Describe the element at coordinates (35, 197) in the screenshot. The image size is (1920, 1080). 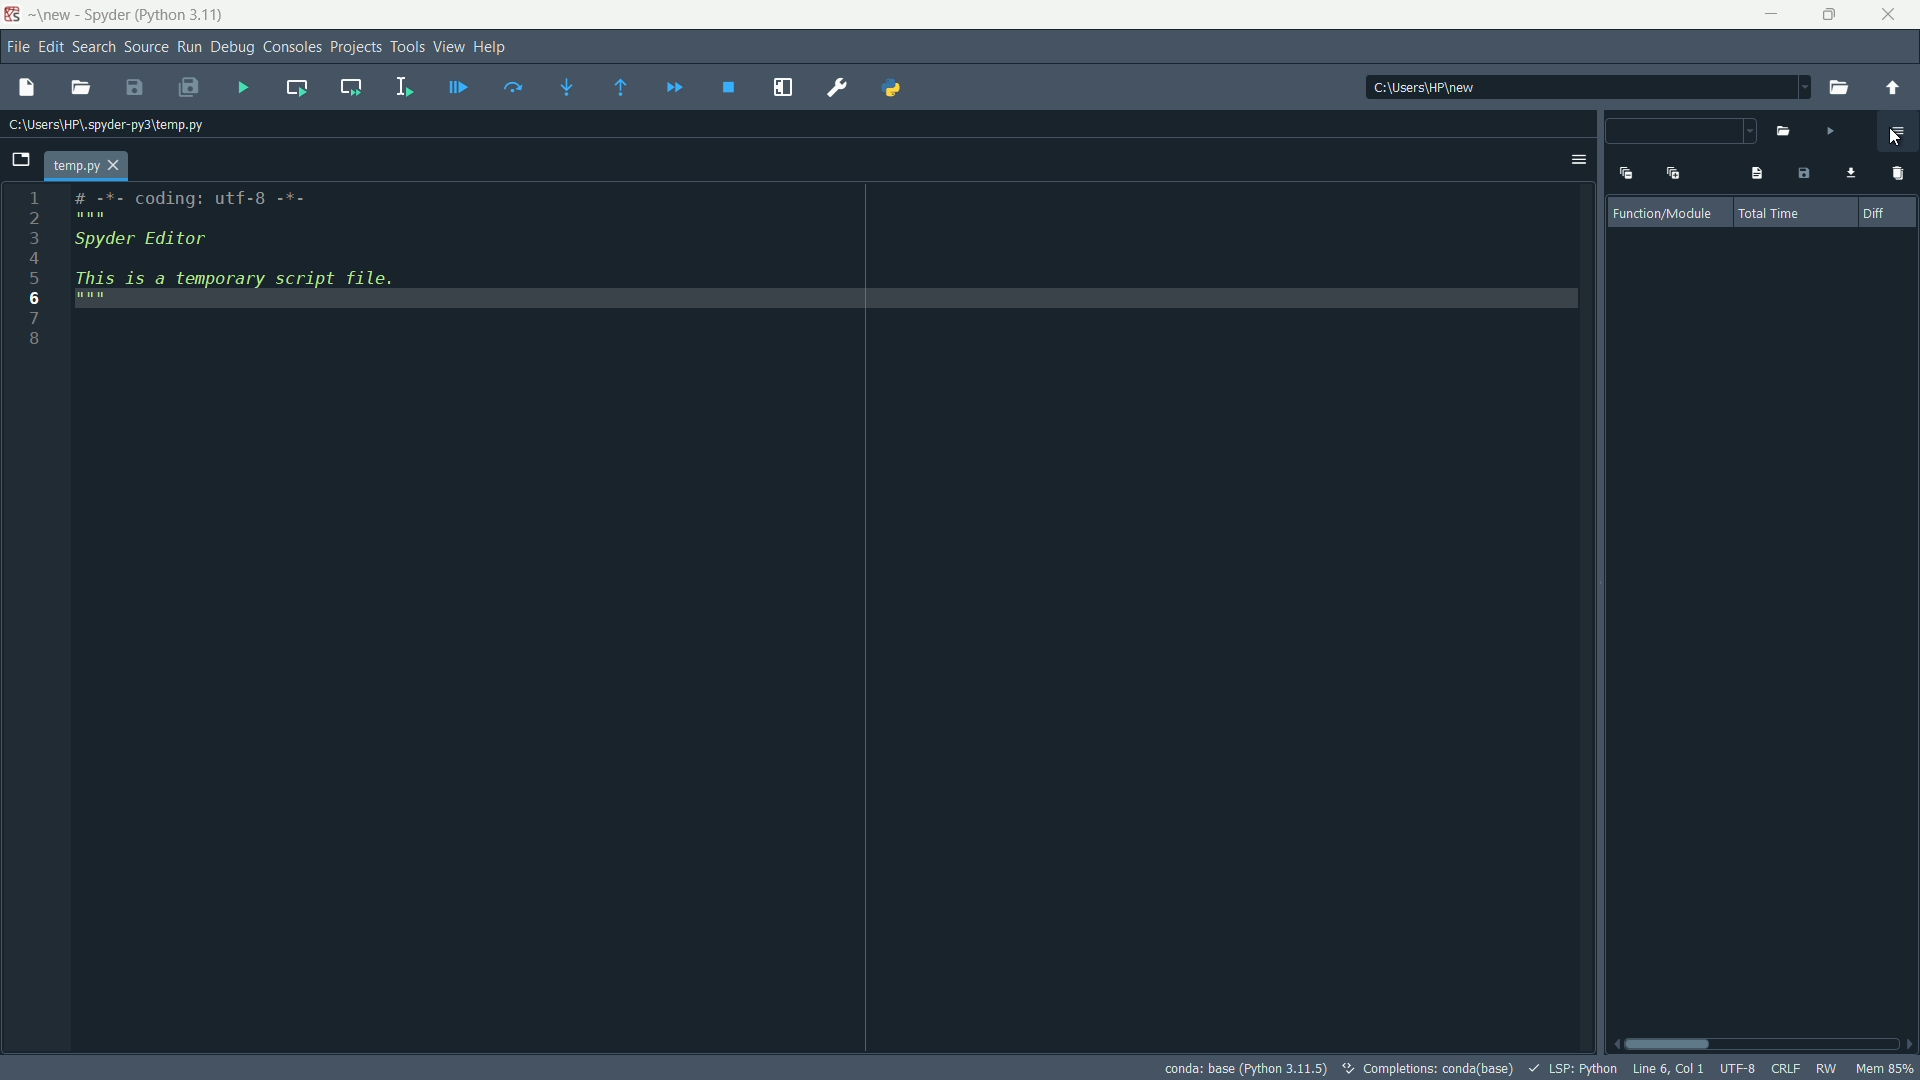
I see `1` at that location.